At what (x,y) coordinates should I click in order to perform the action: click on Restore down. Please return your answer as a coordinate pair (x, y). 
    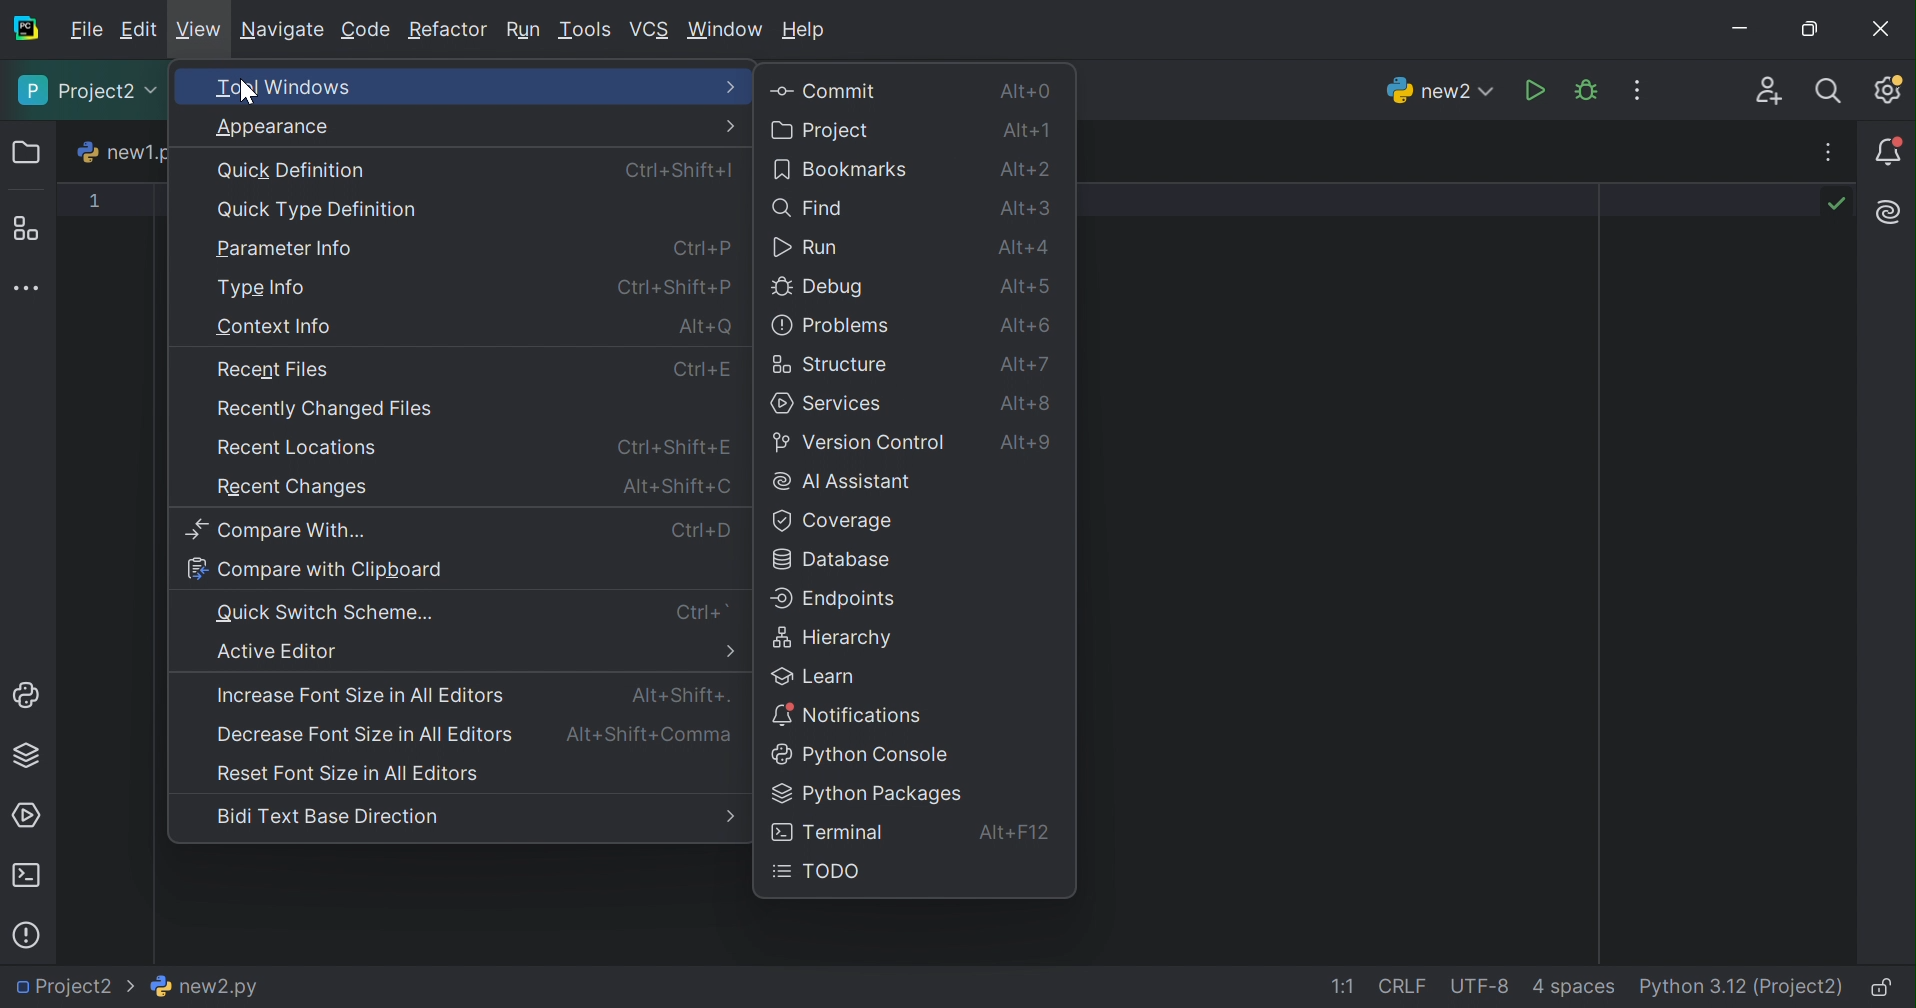
    Looking at the image, I should click on (1810, 31).